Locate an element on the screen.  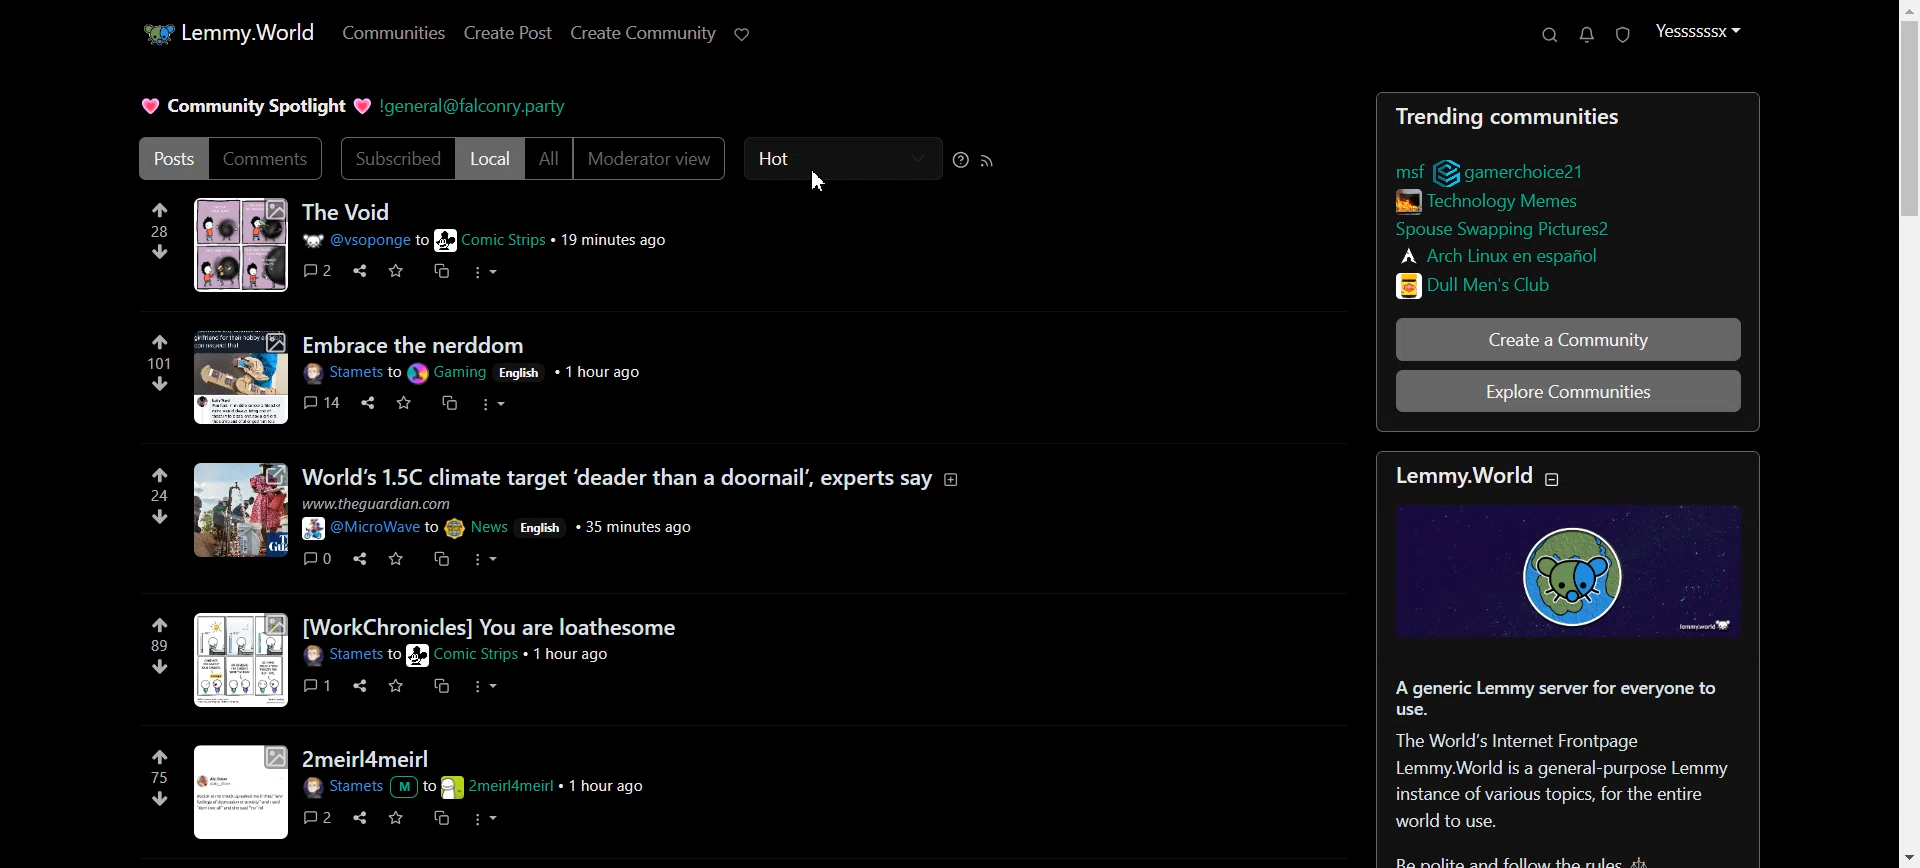
Unread Message is located at coordinates (1588, 35).